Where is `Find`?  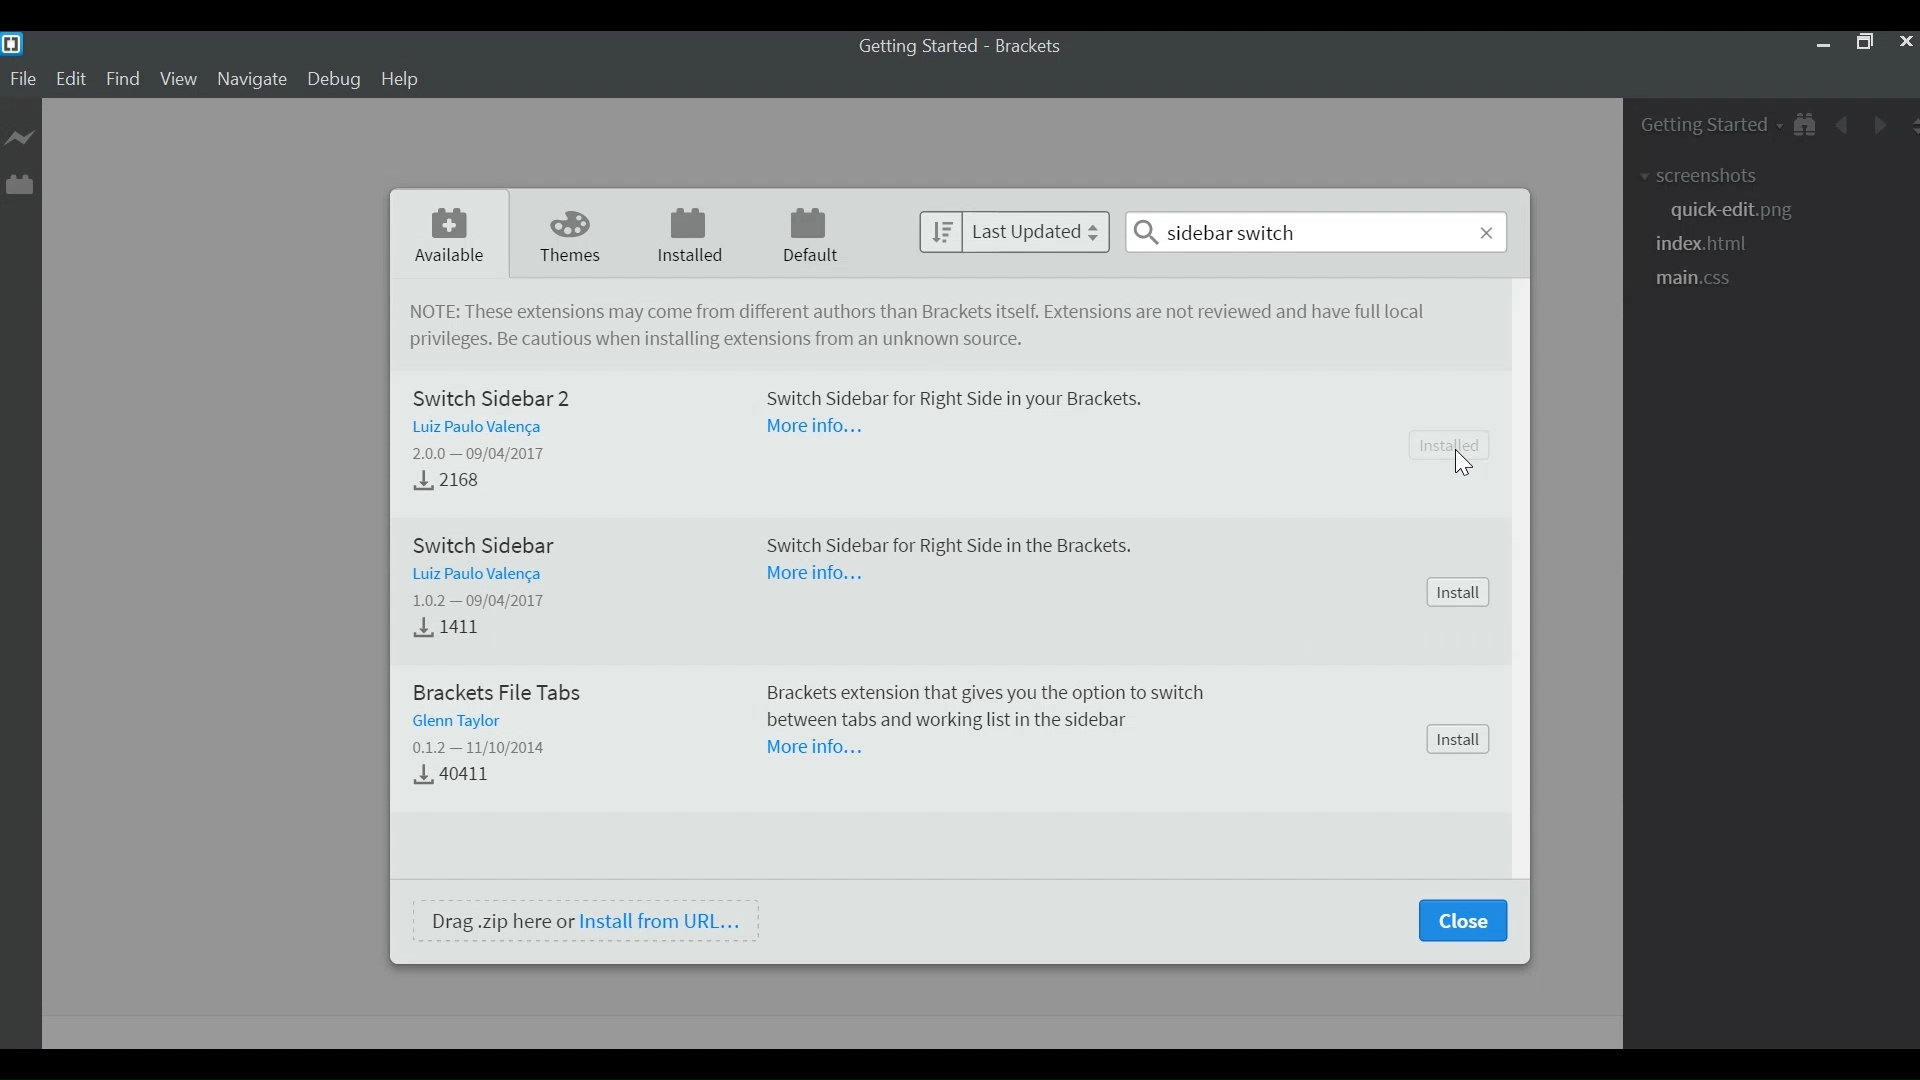 Find is located at coordinates (123, 80).